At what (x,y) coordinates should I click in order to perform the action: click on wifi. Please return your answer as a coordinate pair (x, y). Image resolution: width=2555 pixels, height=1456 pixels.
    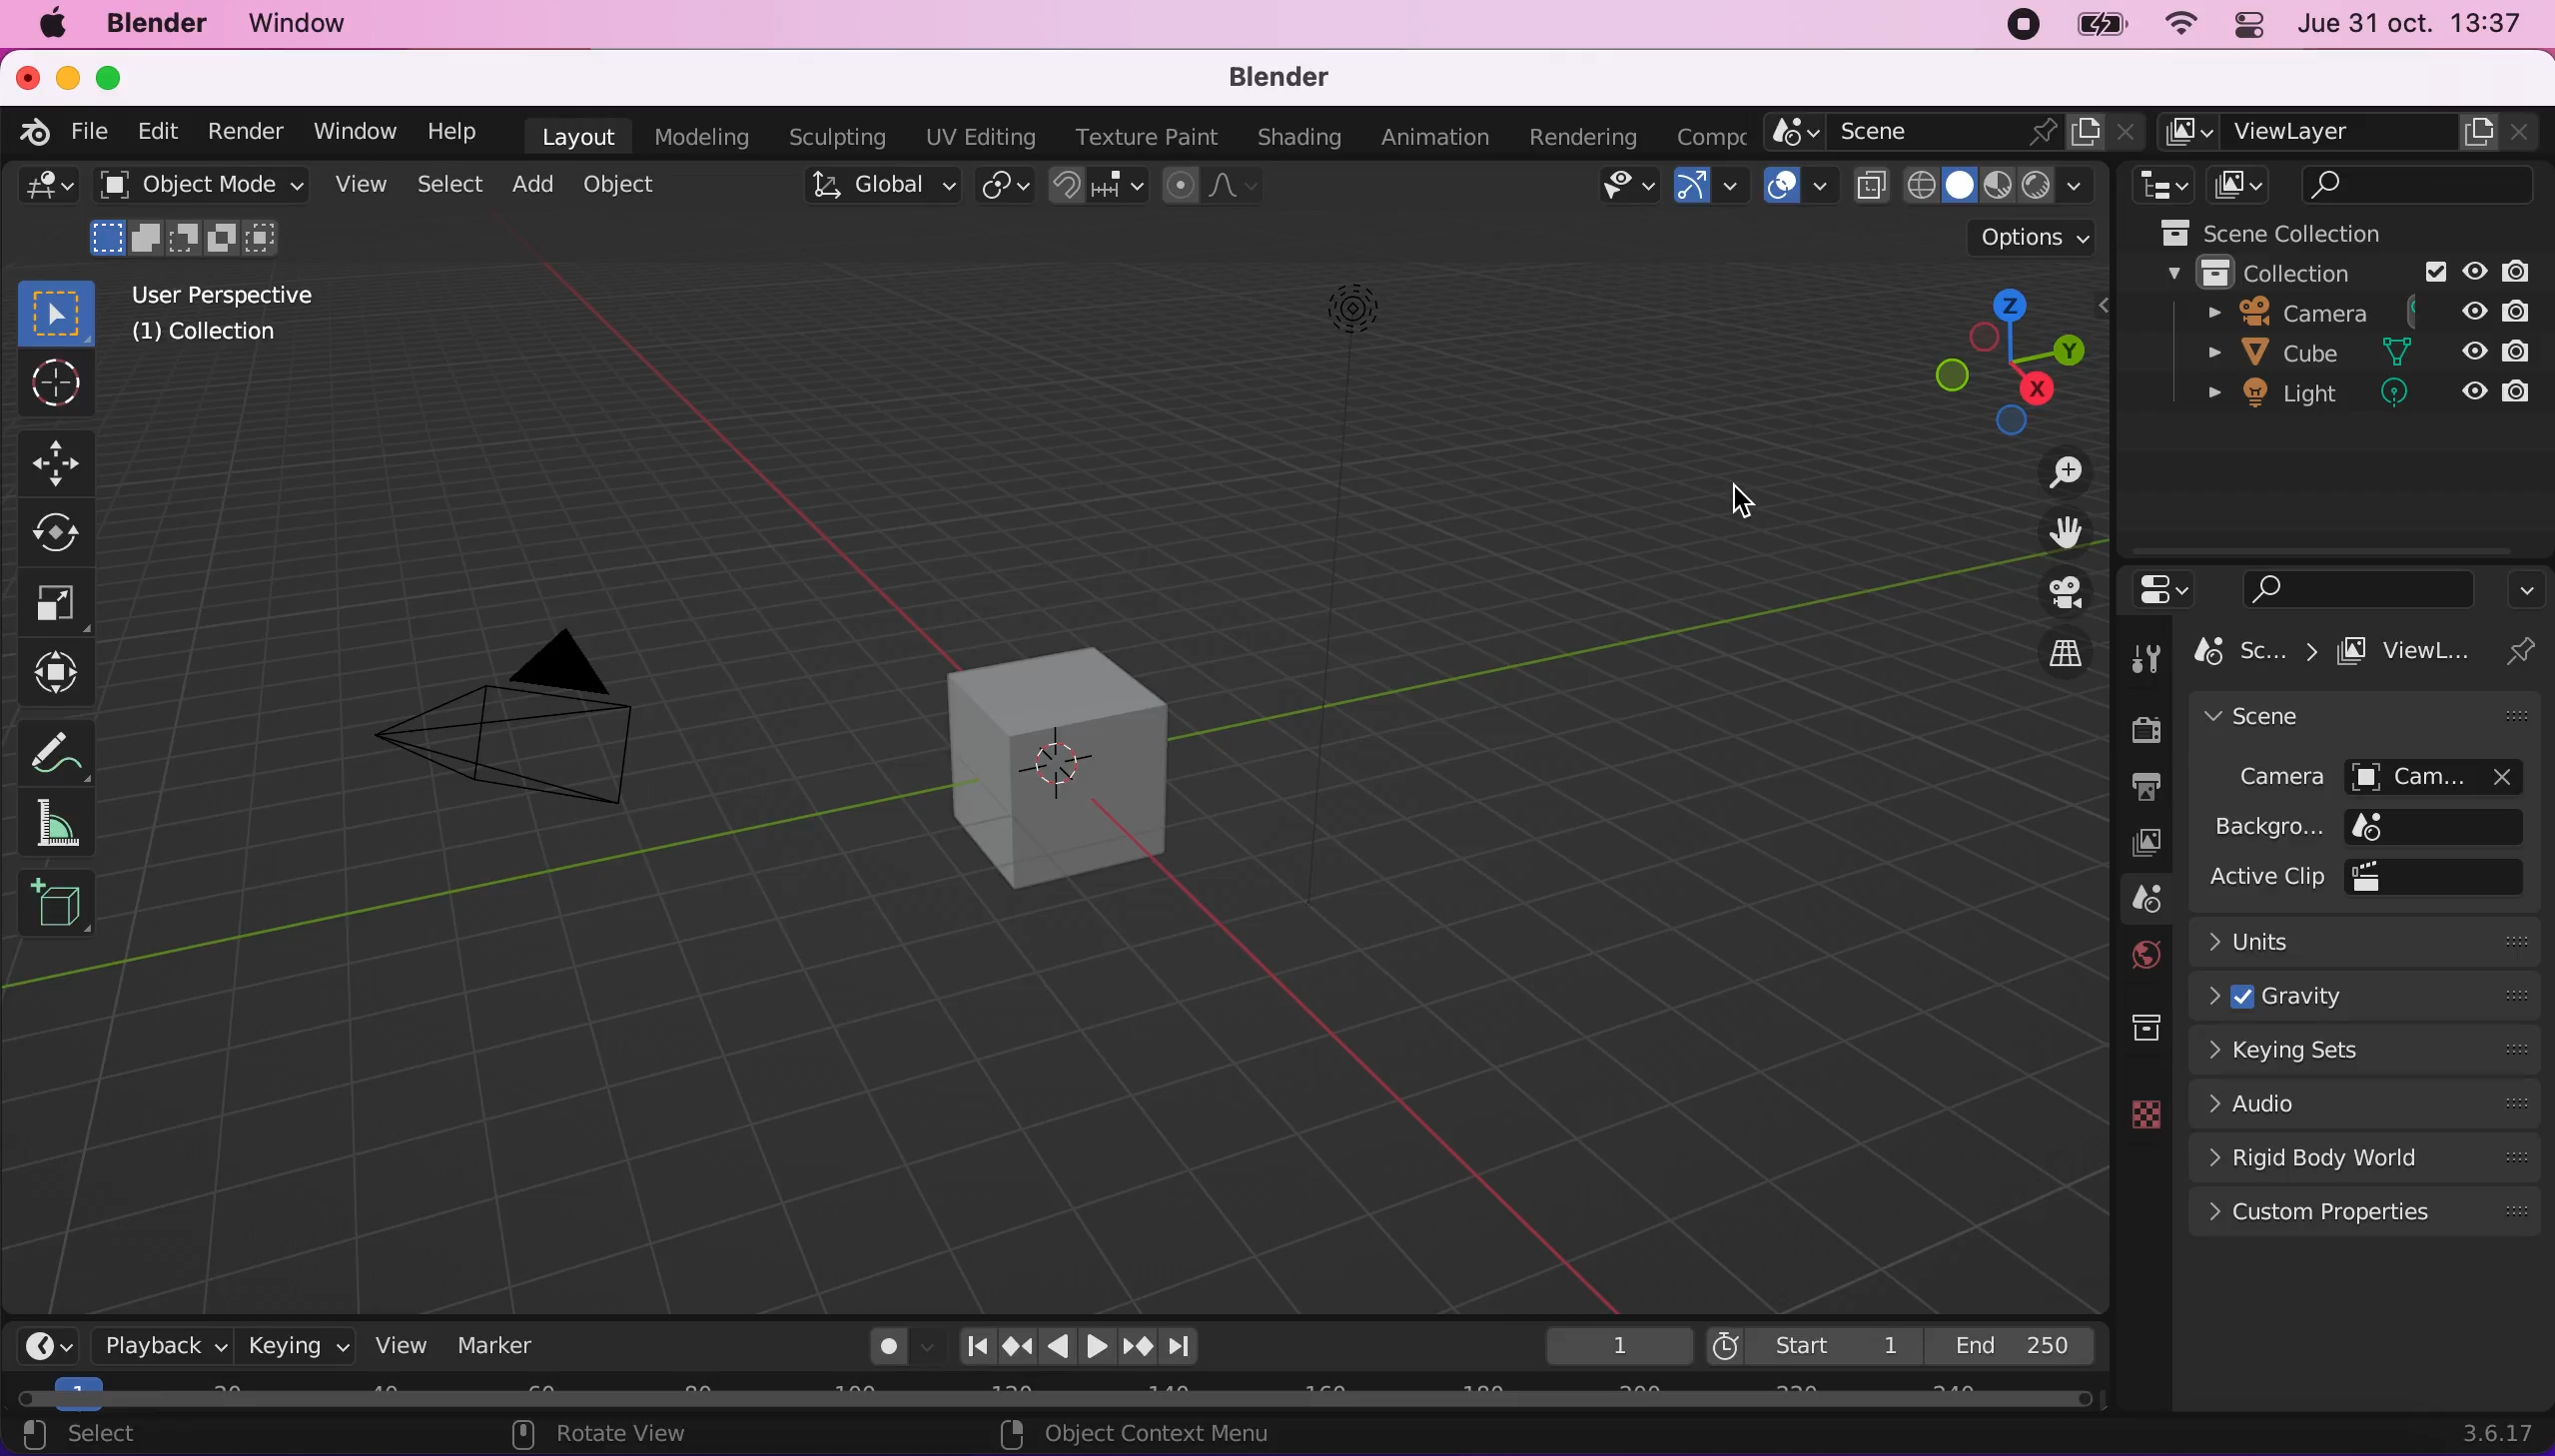
    Looking at the image, I should click on (2178, 25).